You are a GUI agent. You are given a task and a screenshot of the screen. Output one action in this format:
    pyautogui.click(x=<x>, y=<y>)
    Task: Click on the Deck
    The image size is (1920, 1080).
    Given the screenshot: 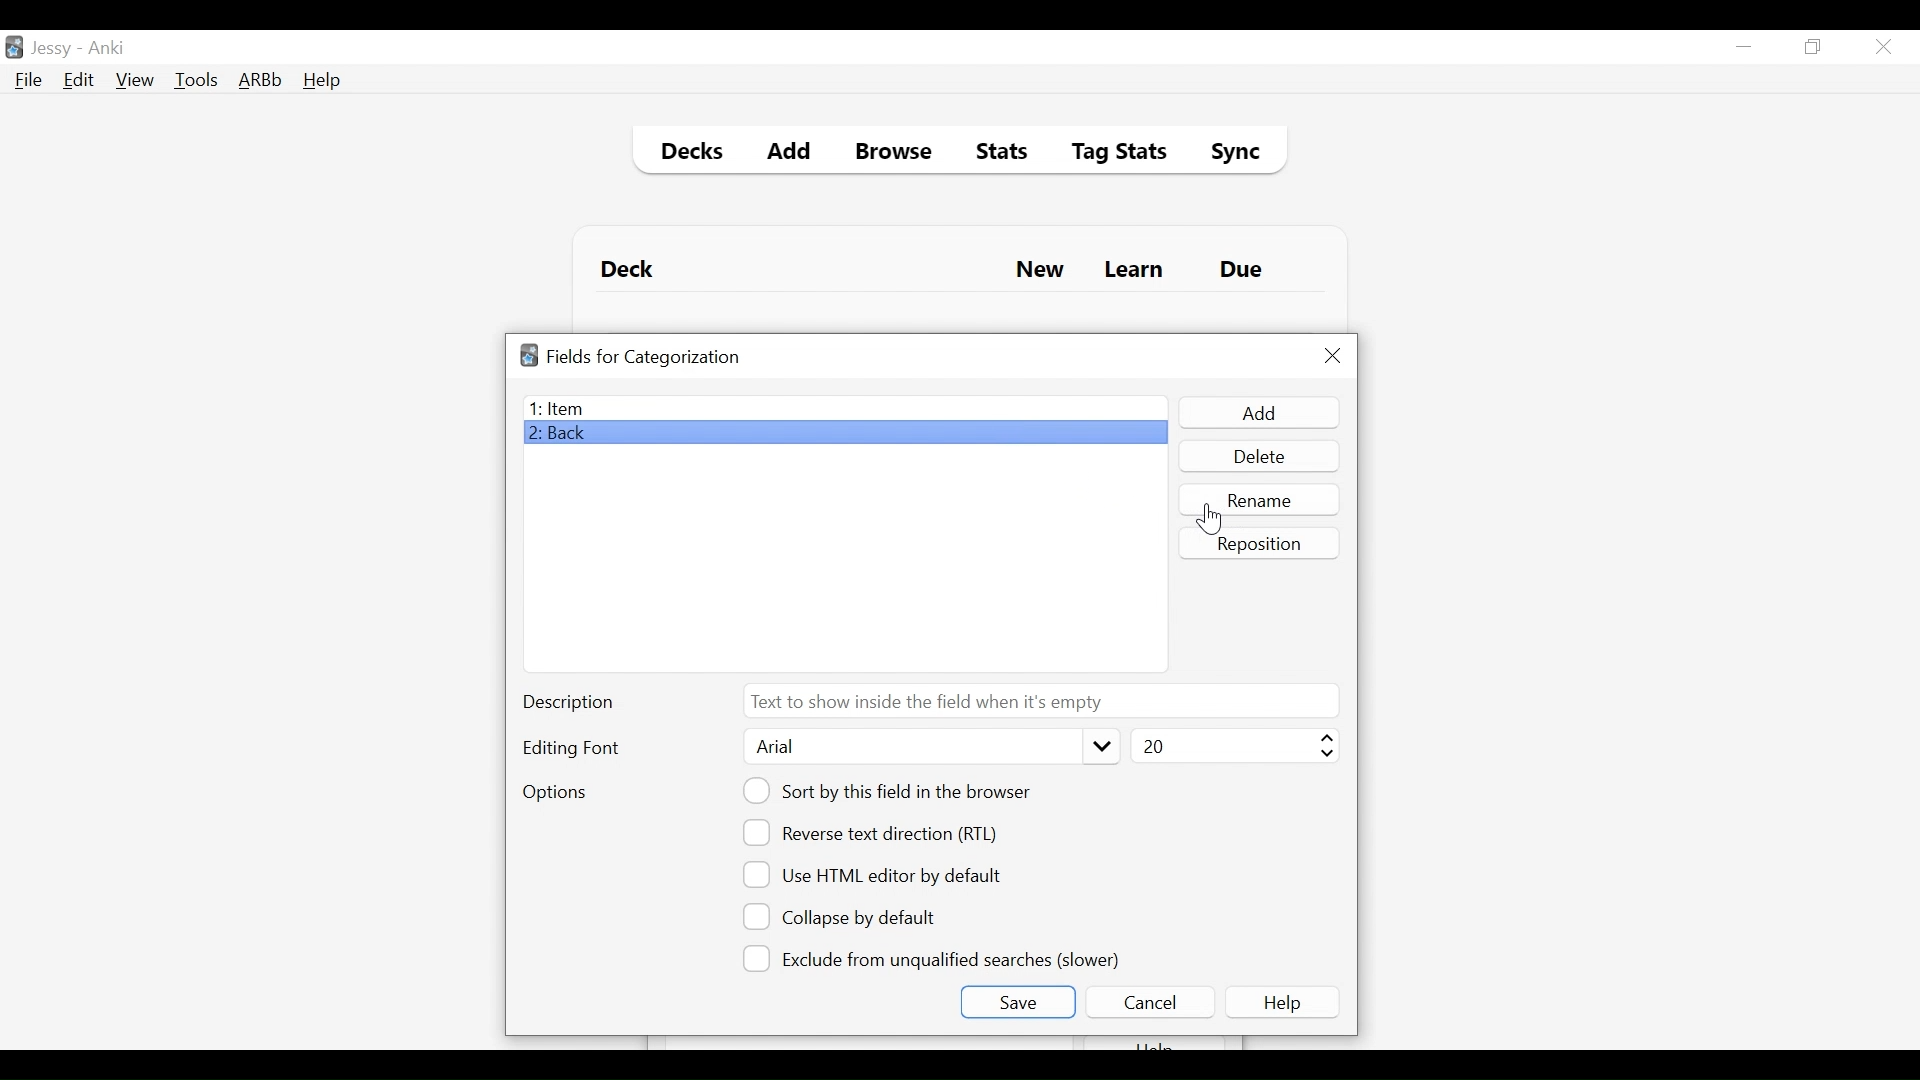 What is the action you would take?
    pyautogui.click(x=632, y=270)
    